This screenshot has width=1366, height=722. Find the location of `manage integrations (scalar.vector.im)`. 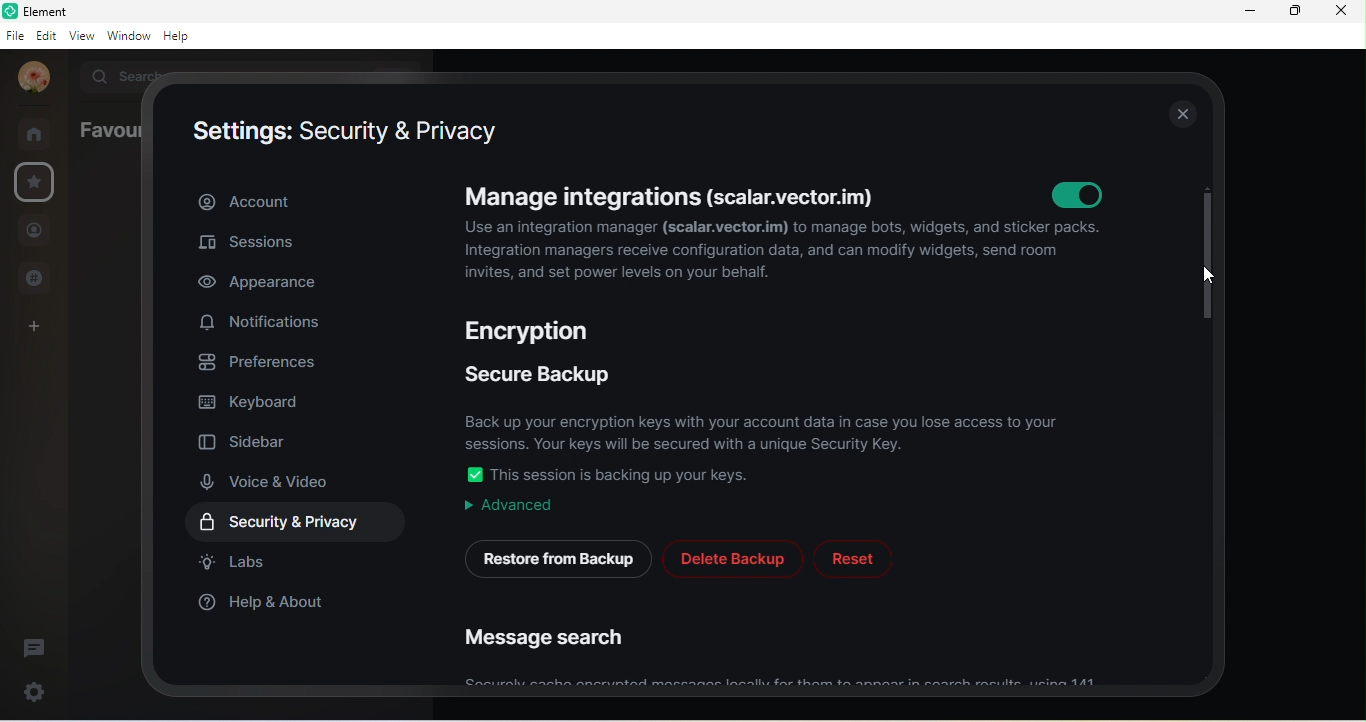

manage integrations (scalar.vector.im) is located at coordinates (672, 196).